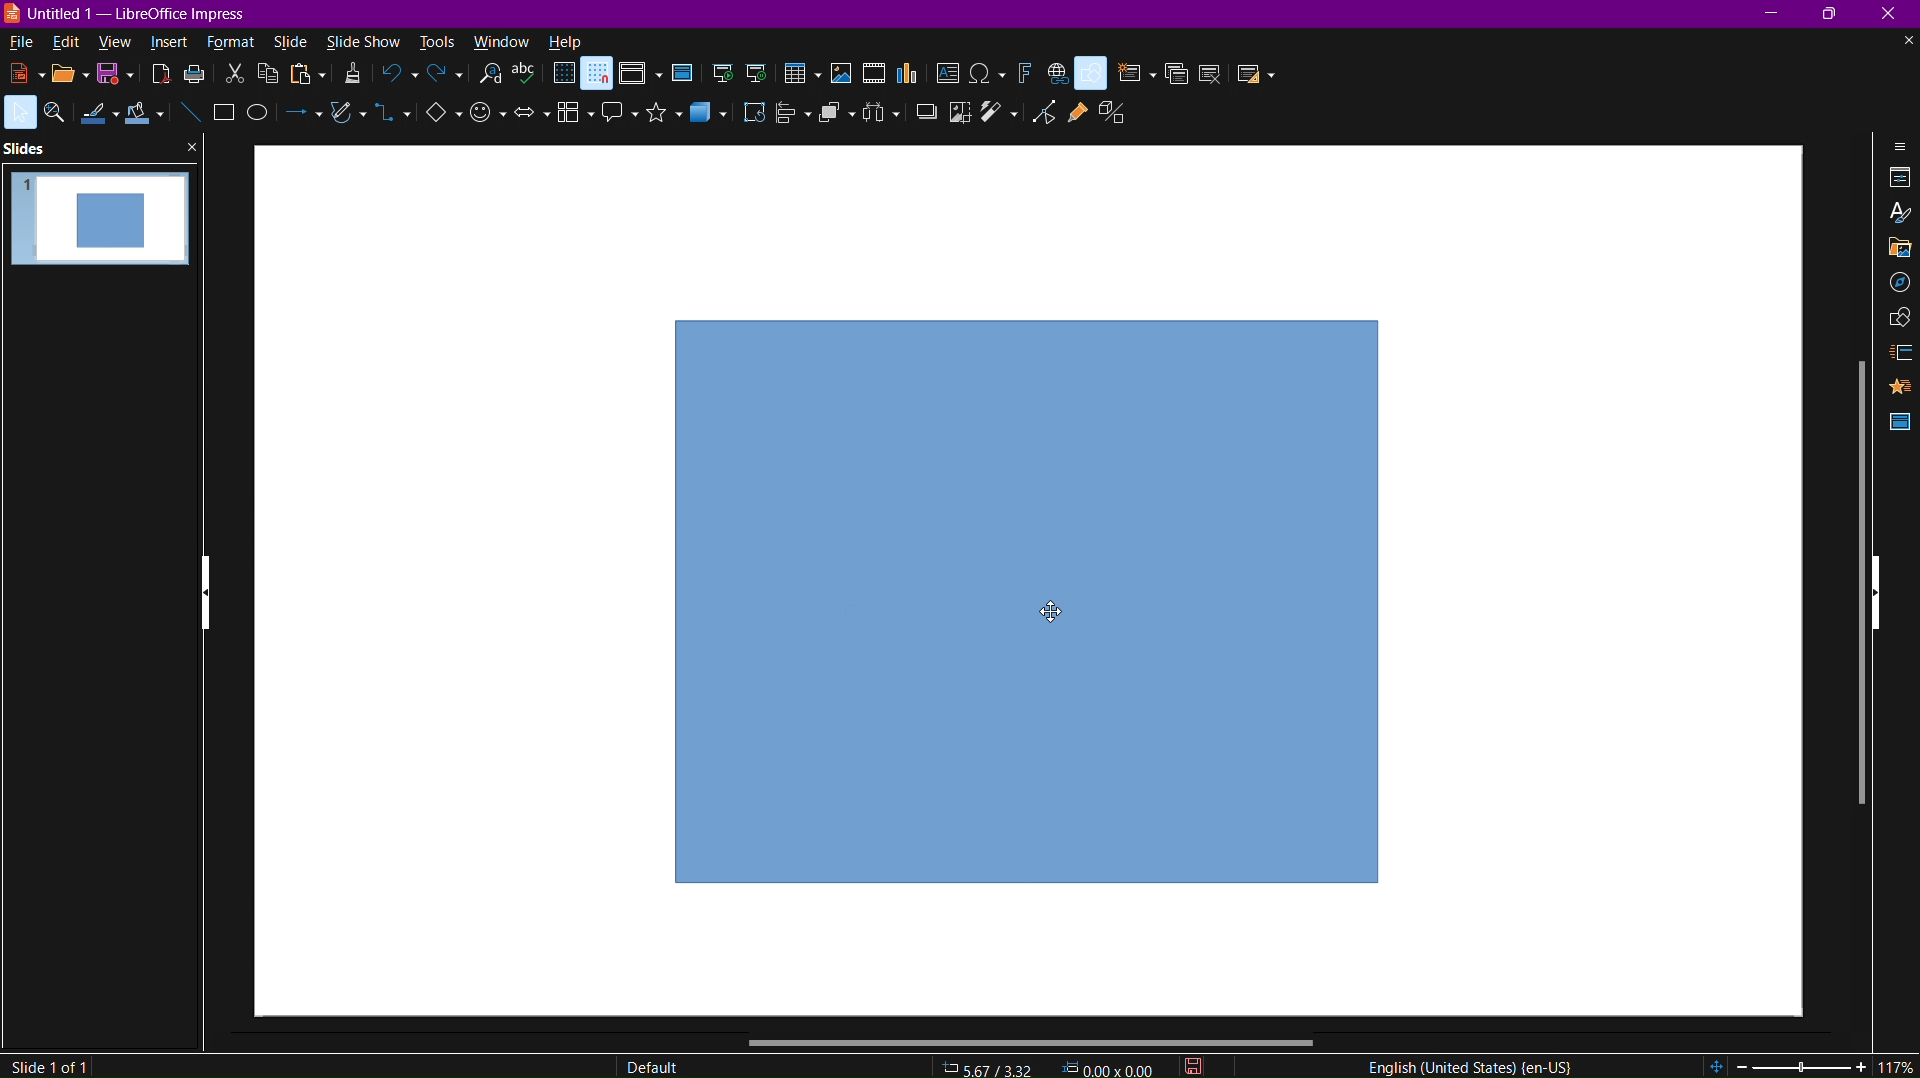 Image resolution: width=1920 pixels, height=1078 pixels. I want to click on Show, so click(207, 595).